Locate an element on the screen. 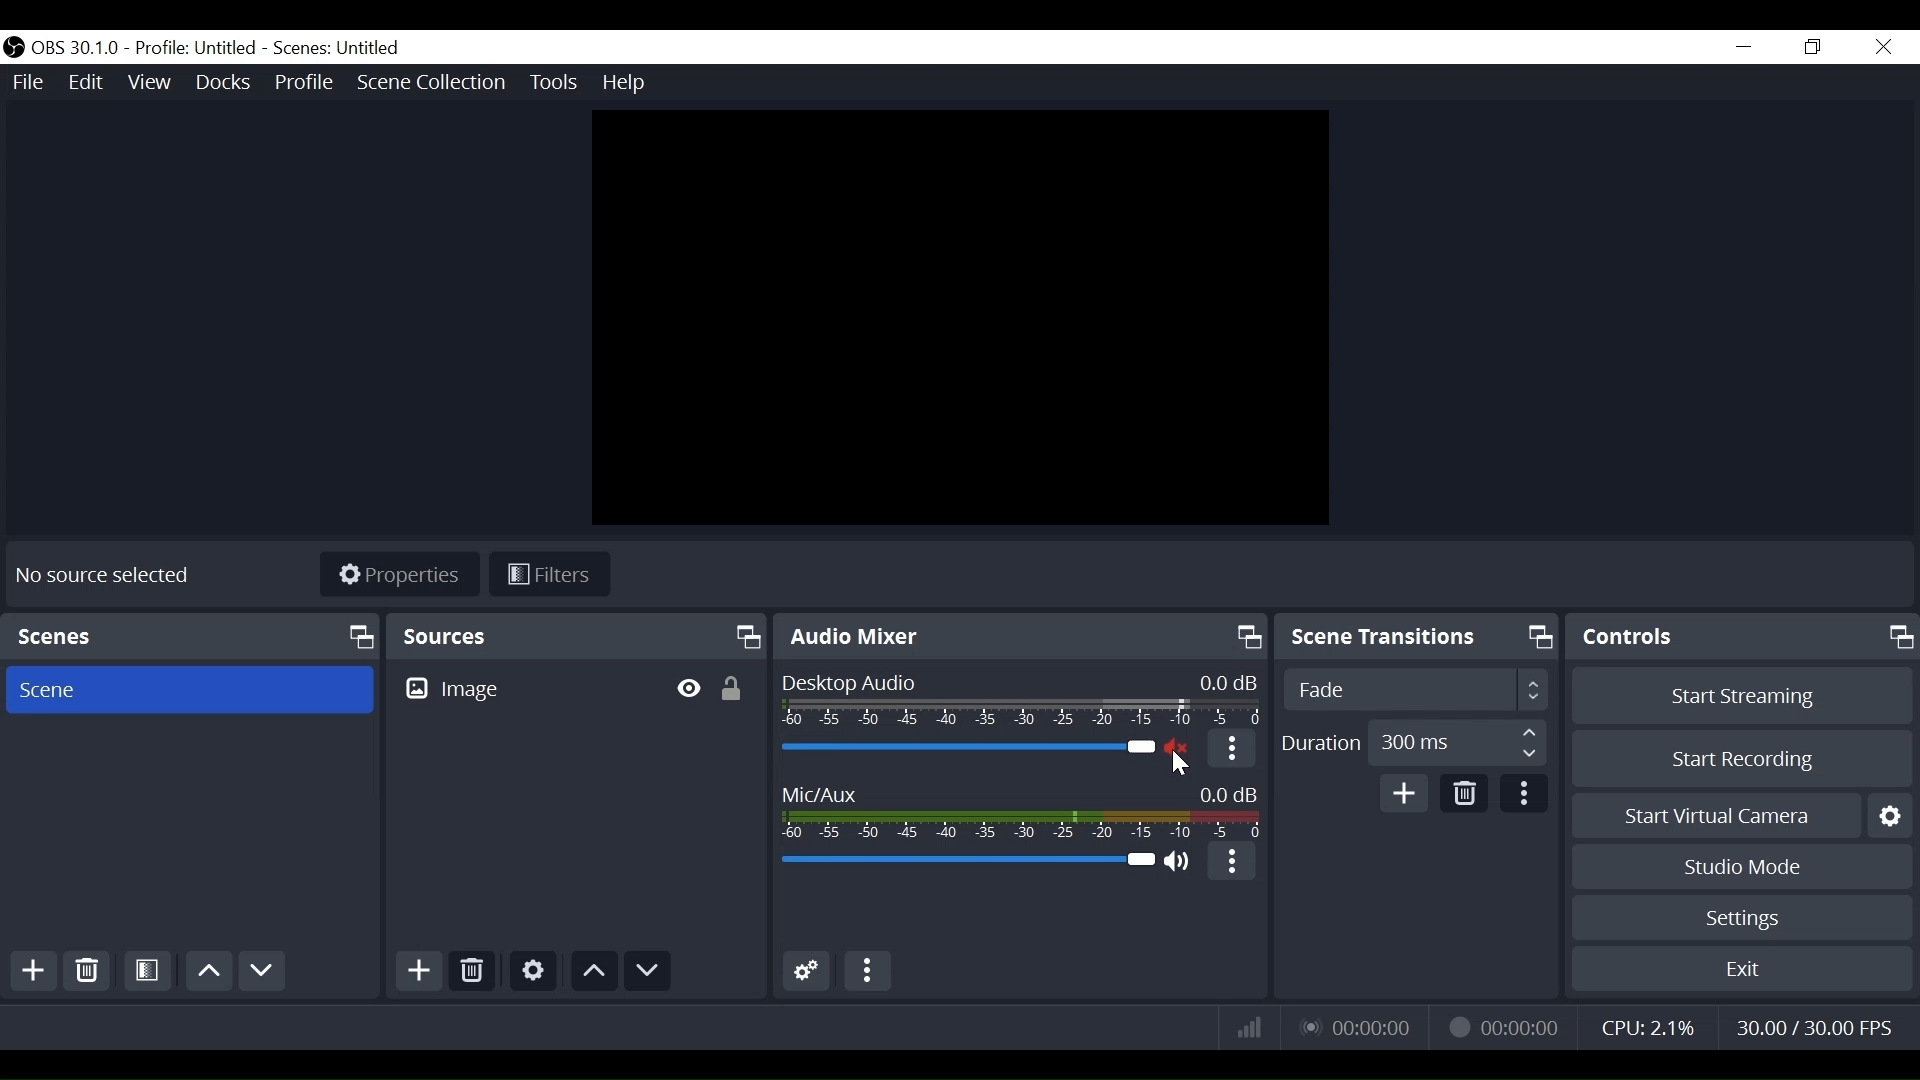 Image resolution: width=1920 pixels, height=1080 pixels. Edit is located at coordinates (88, 83).